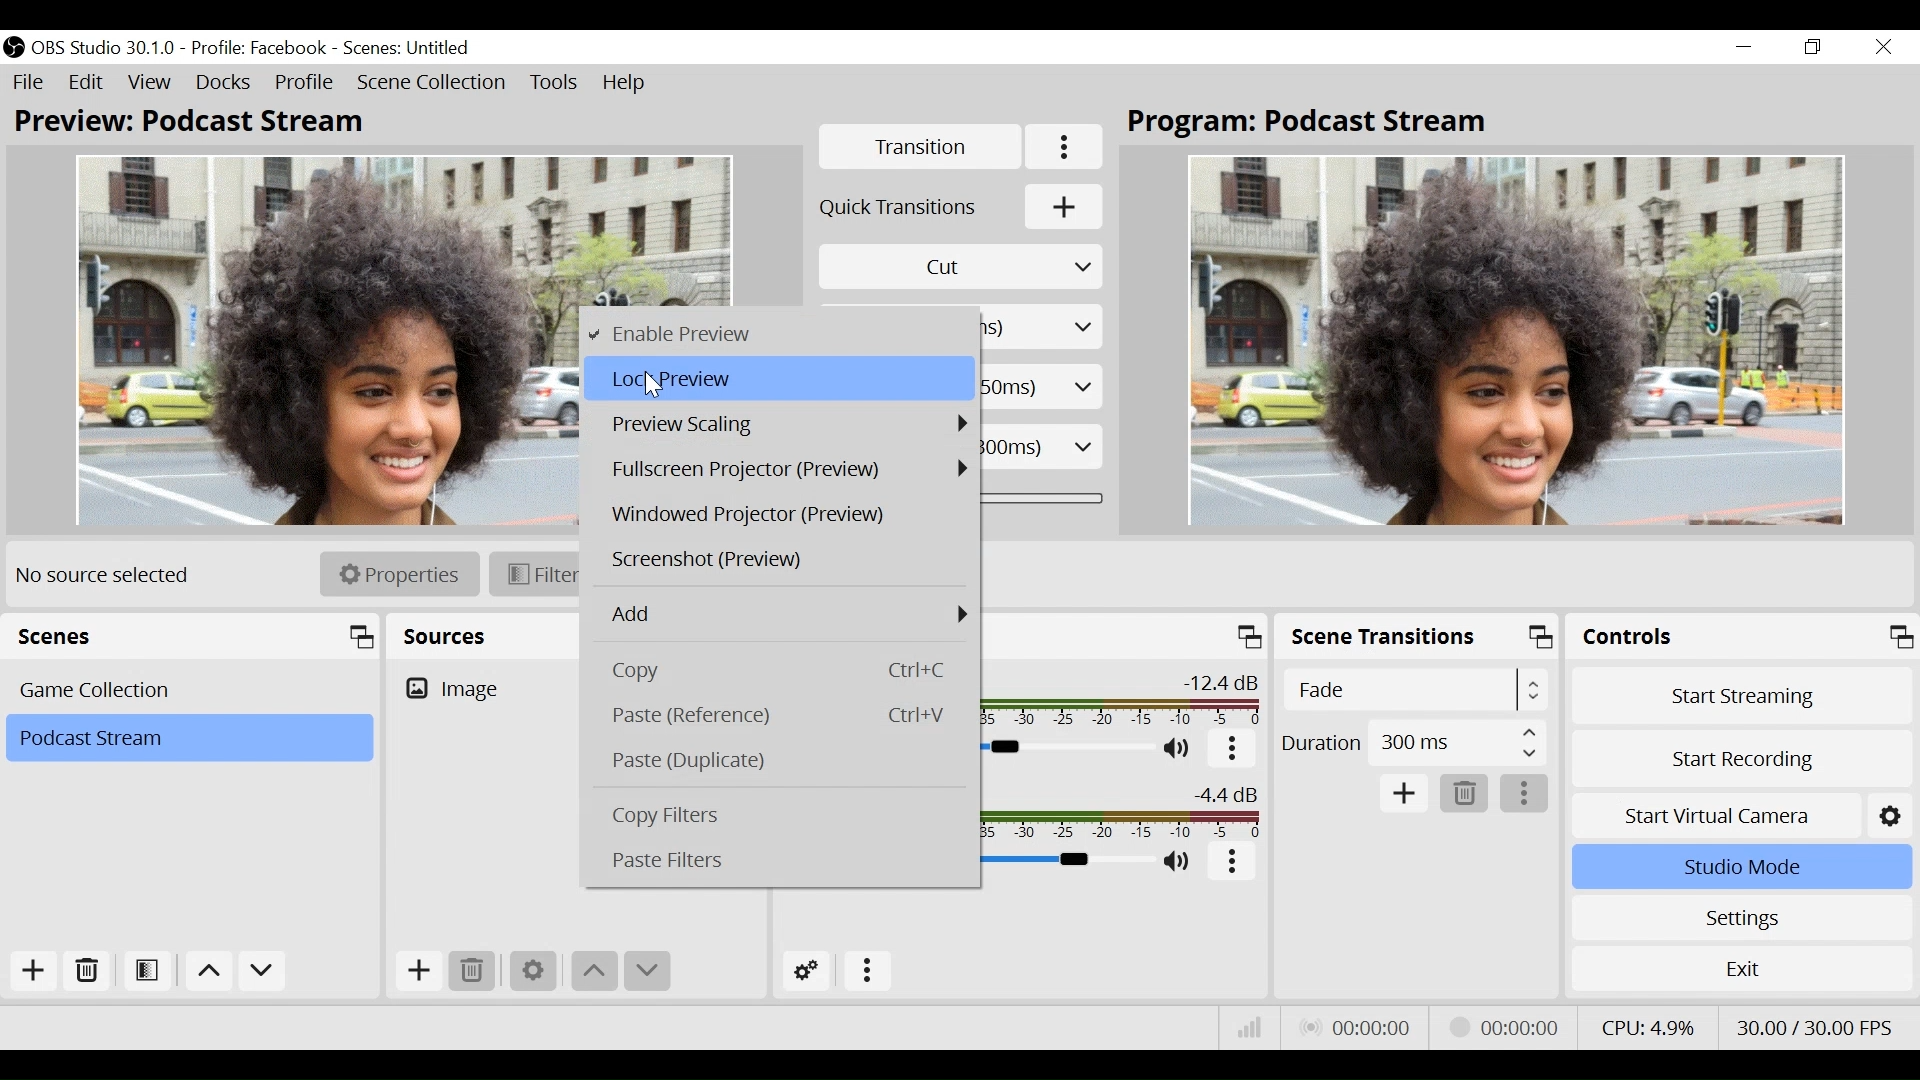  I want to click on Studio Mode, so click(1739, 868).